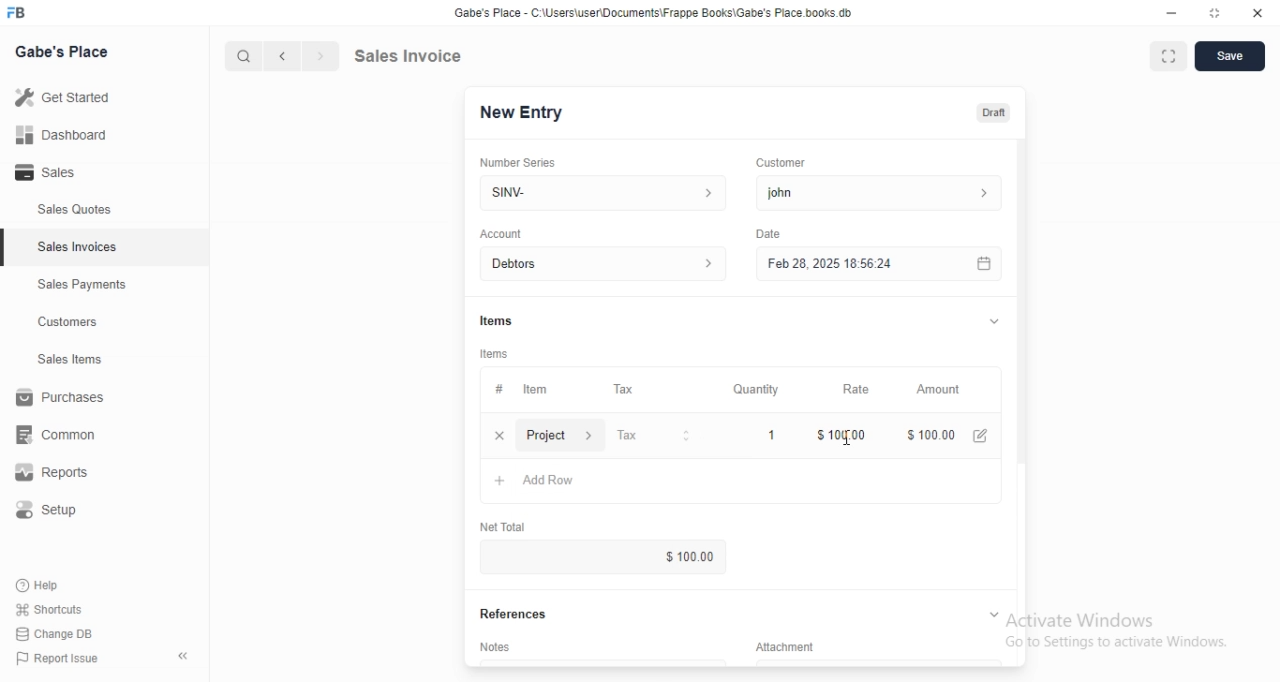 The height and width of the screenshot is (682, 1280). Describe the element at coordinates (185, 656) in the screenshot. I see `collapse` at that location.